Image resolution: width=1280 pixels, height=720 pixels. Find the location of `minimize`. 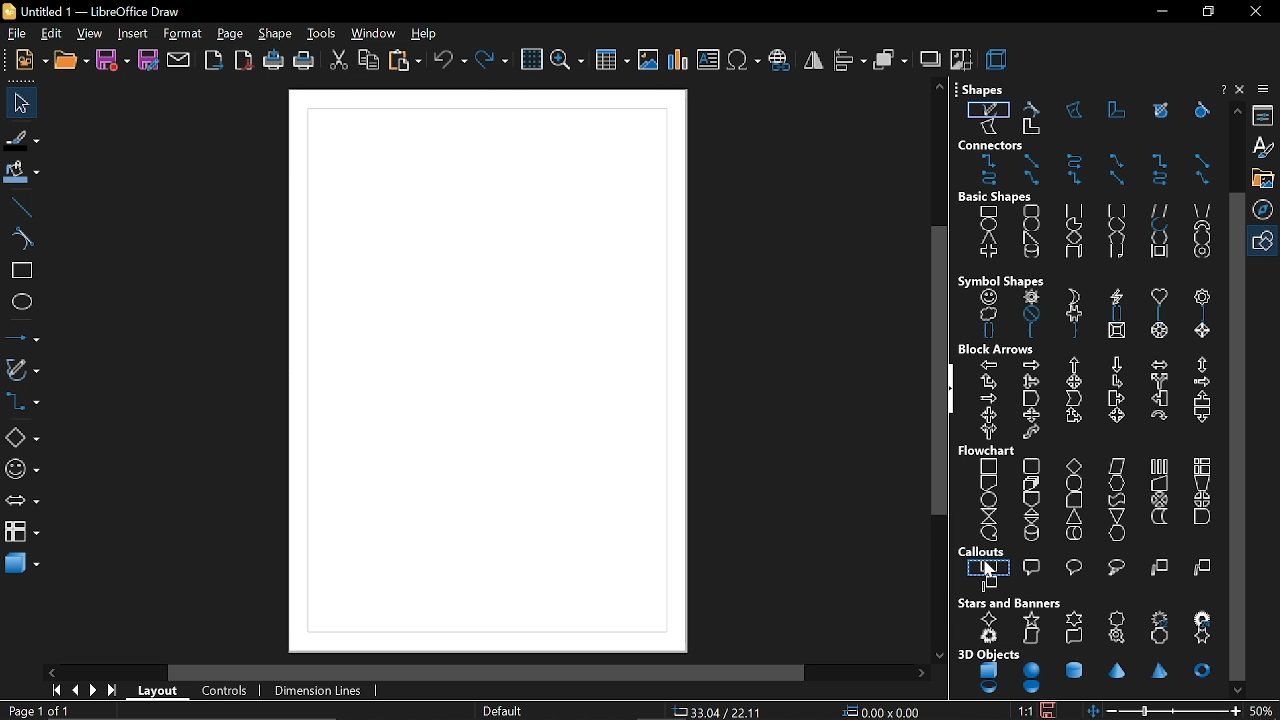

minimize is located at coordinates (1160, 12).